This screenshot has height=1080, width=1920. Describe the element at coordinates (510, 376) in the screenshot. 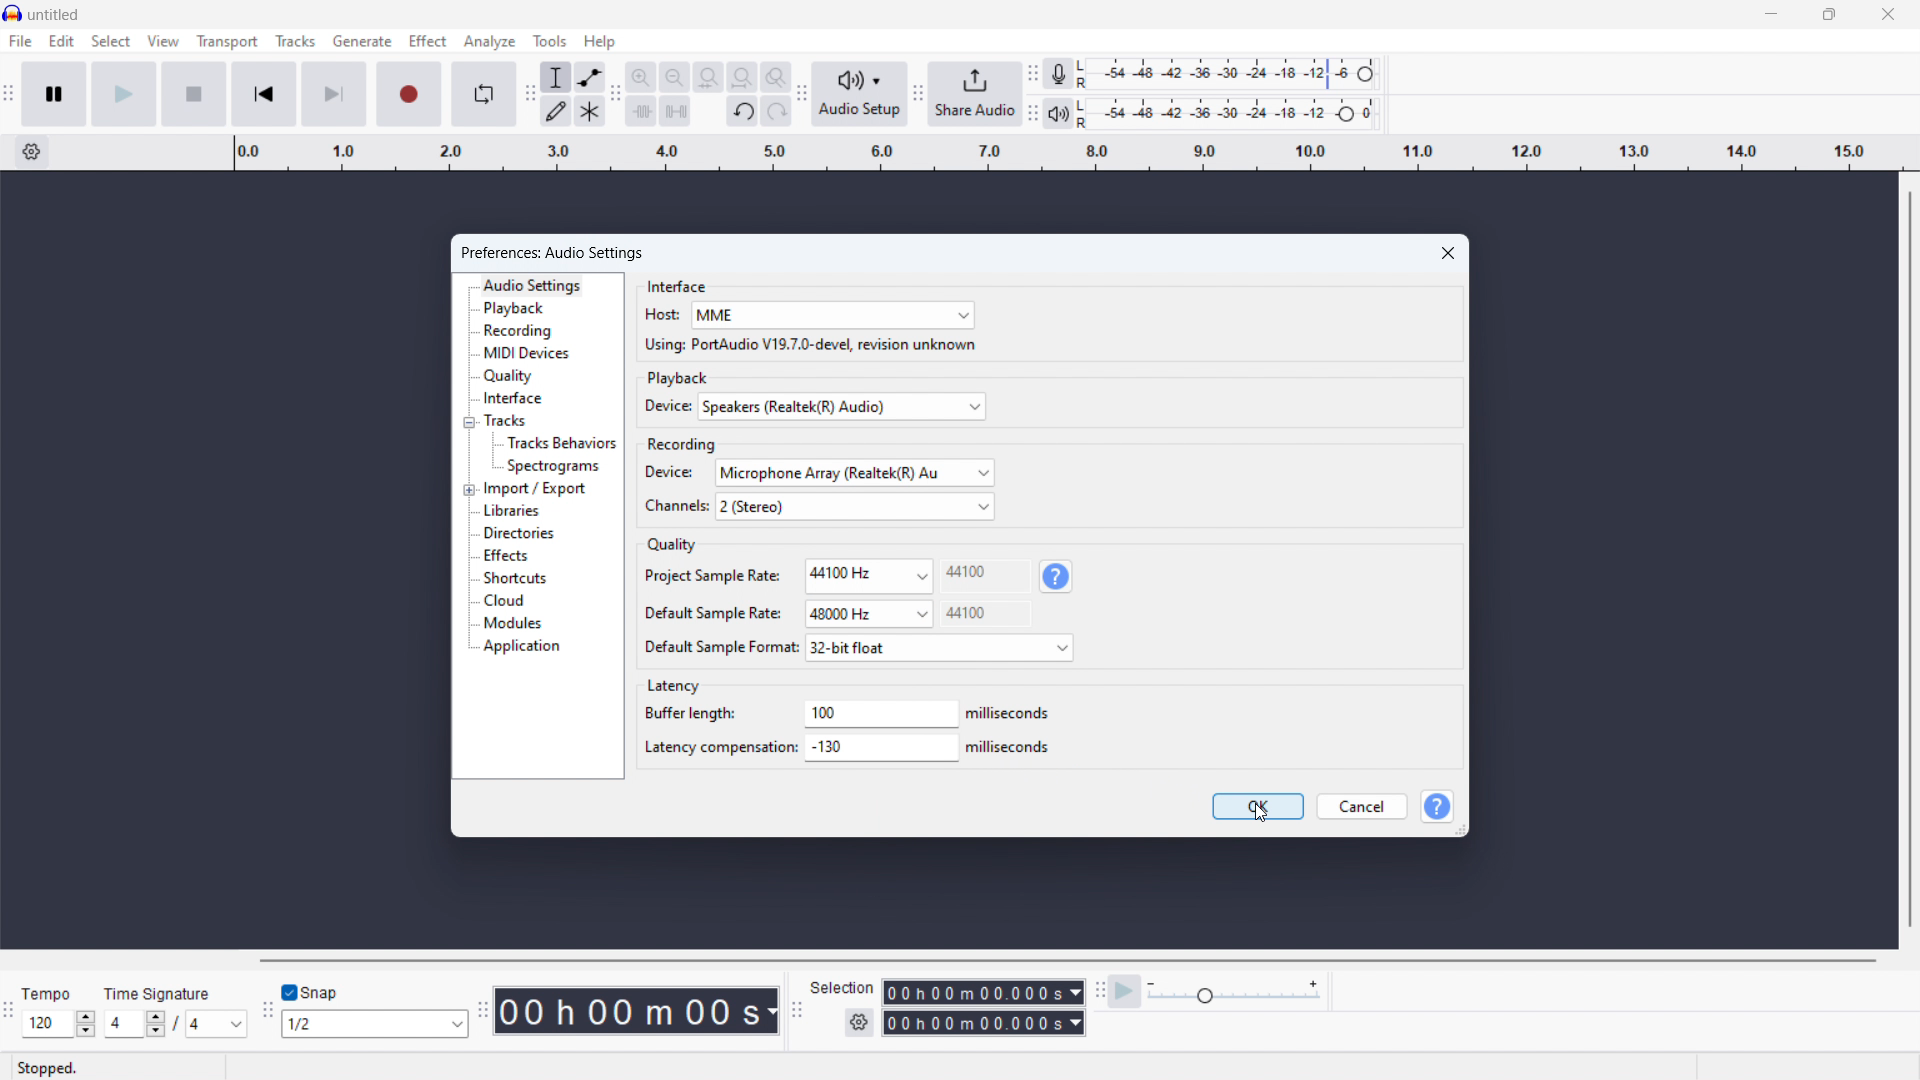

I see `quality` at that location.